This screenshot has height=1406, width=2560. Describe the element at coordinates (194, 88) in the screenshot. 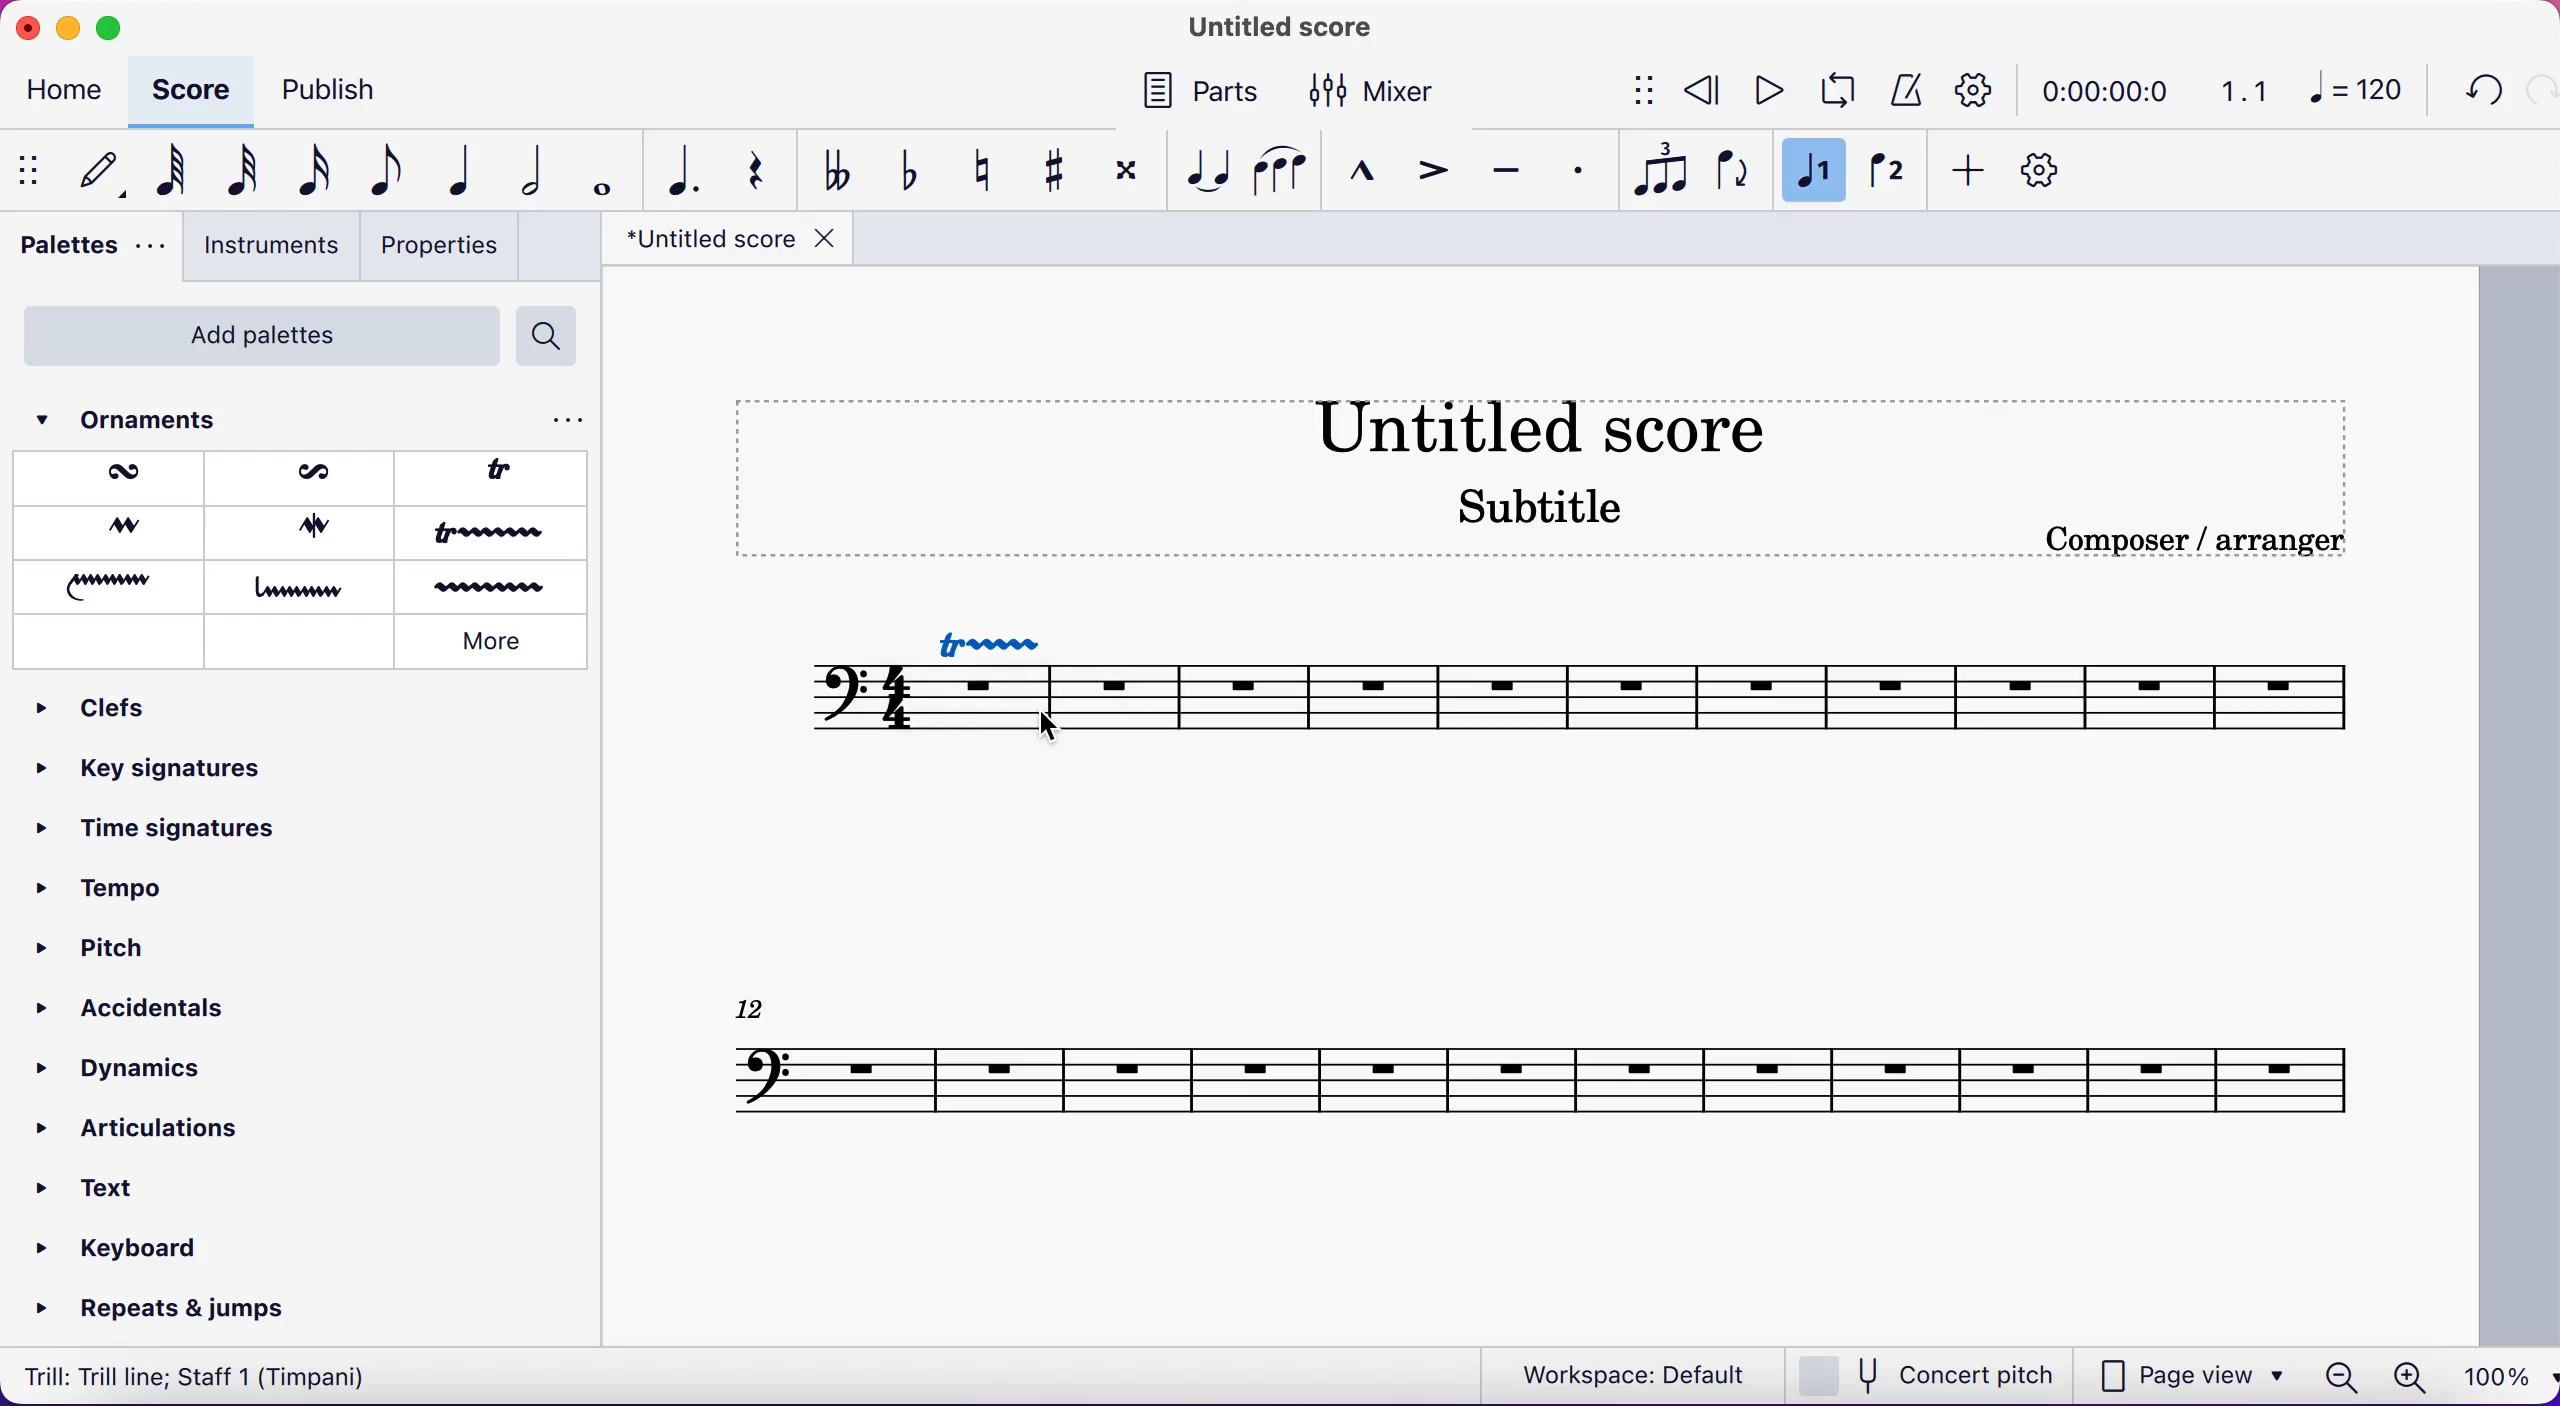

I see `score` at that location.